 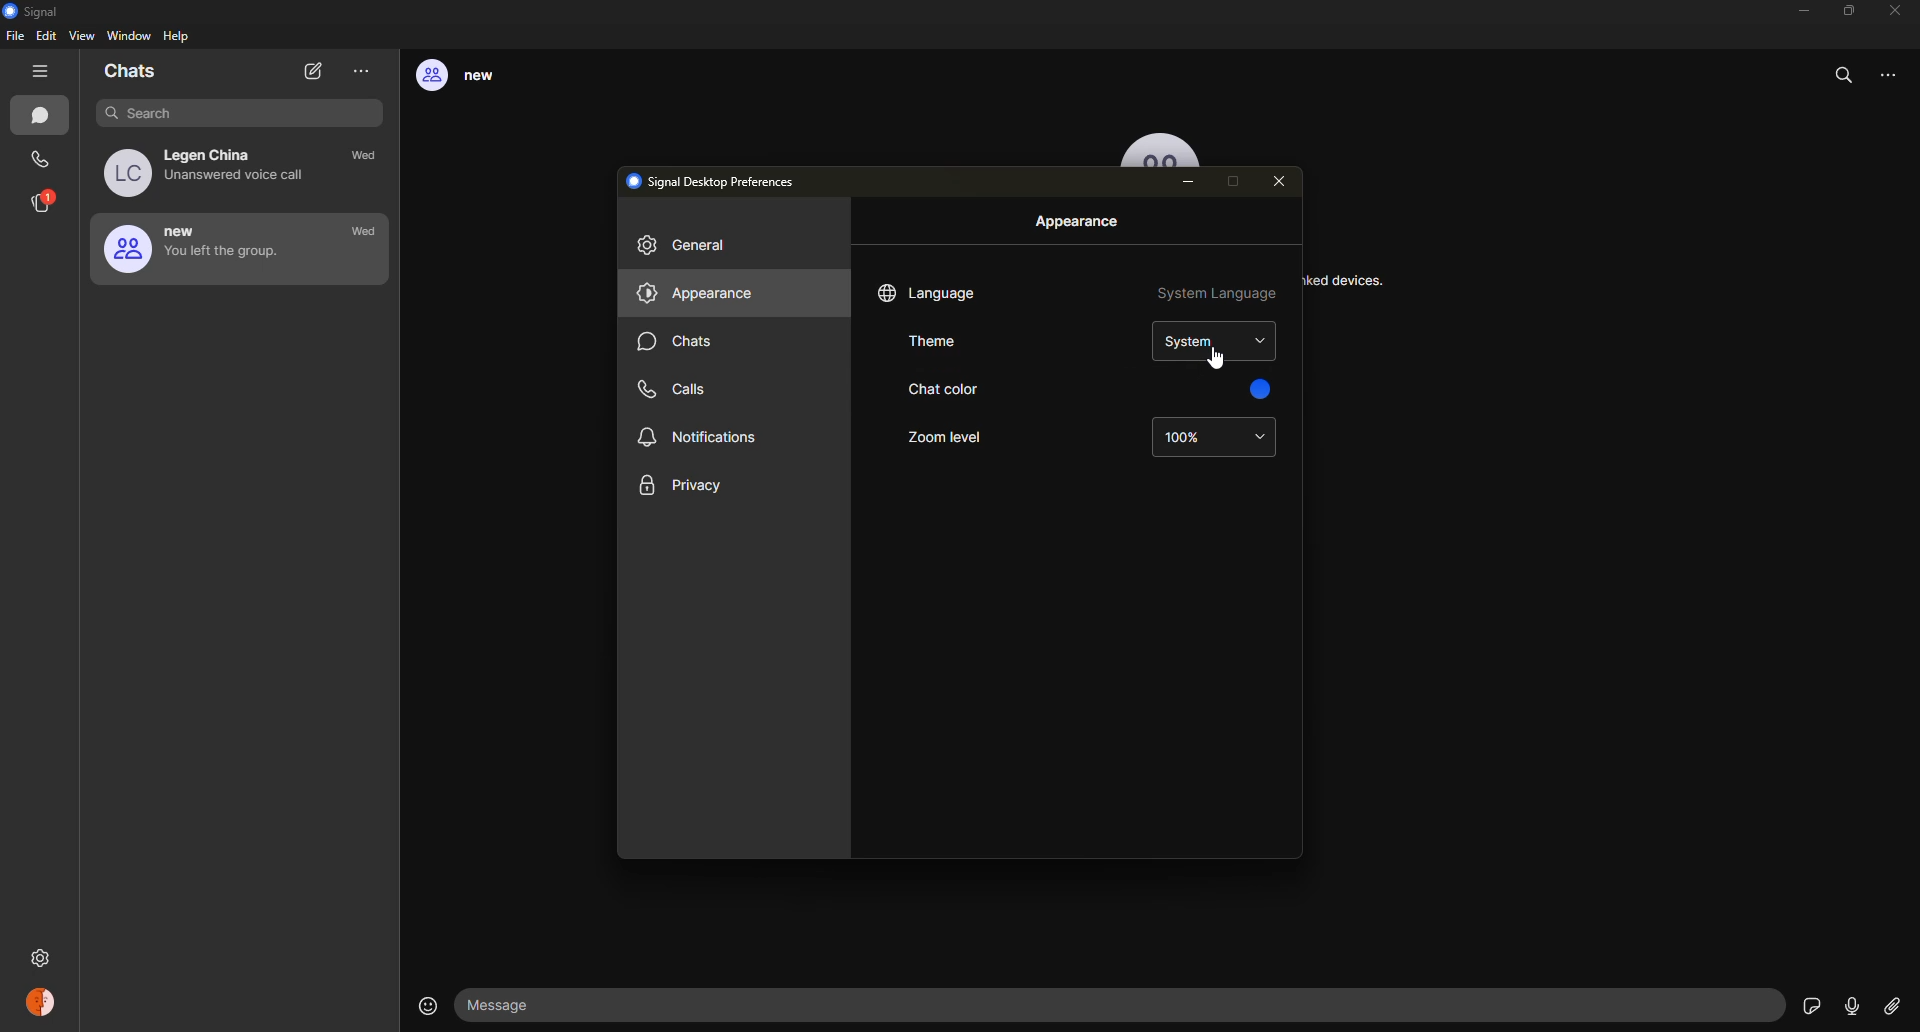 I want to click on calls, so click(x=681, y=387).